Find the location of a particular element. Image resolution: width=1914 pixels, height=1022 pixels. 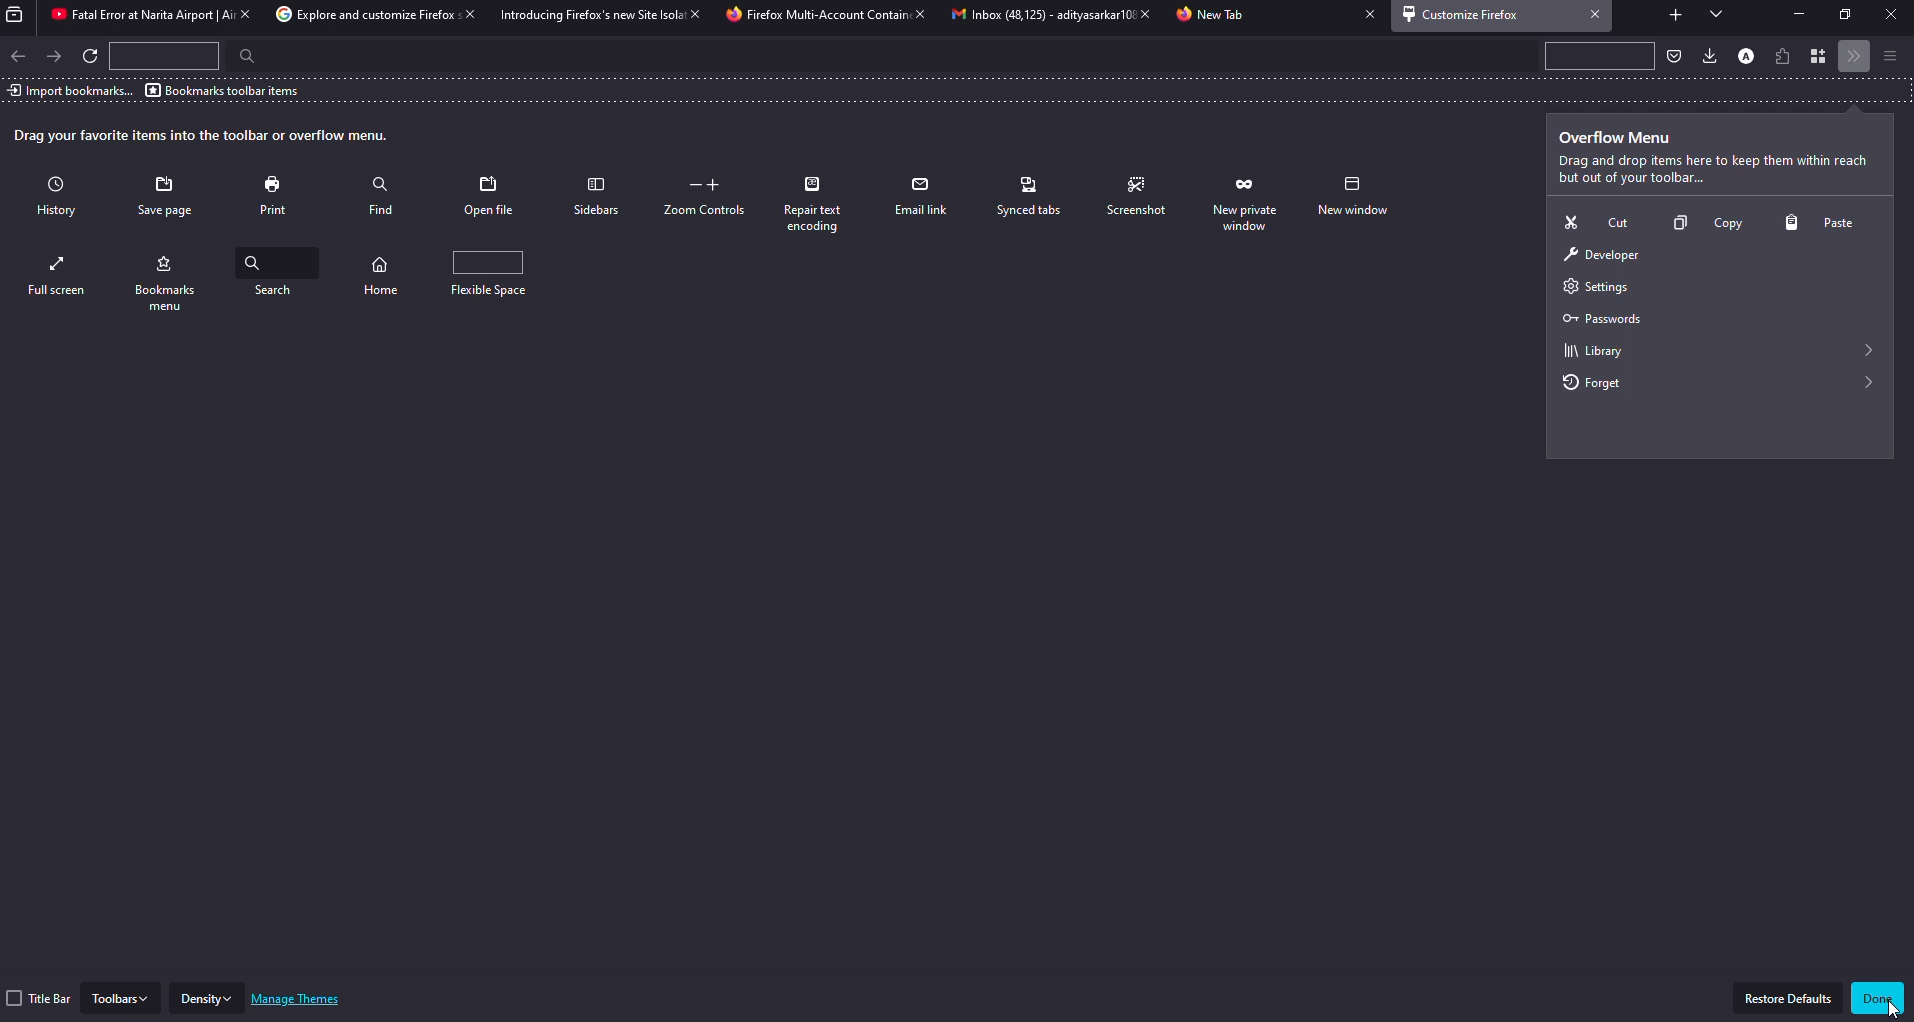

close is located at coordinates (242, 14).